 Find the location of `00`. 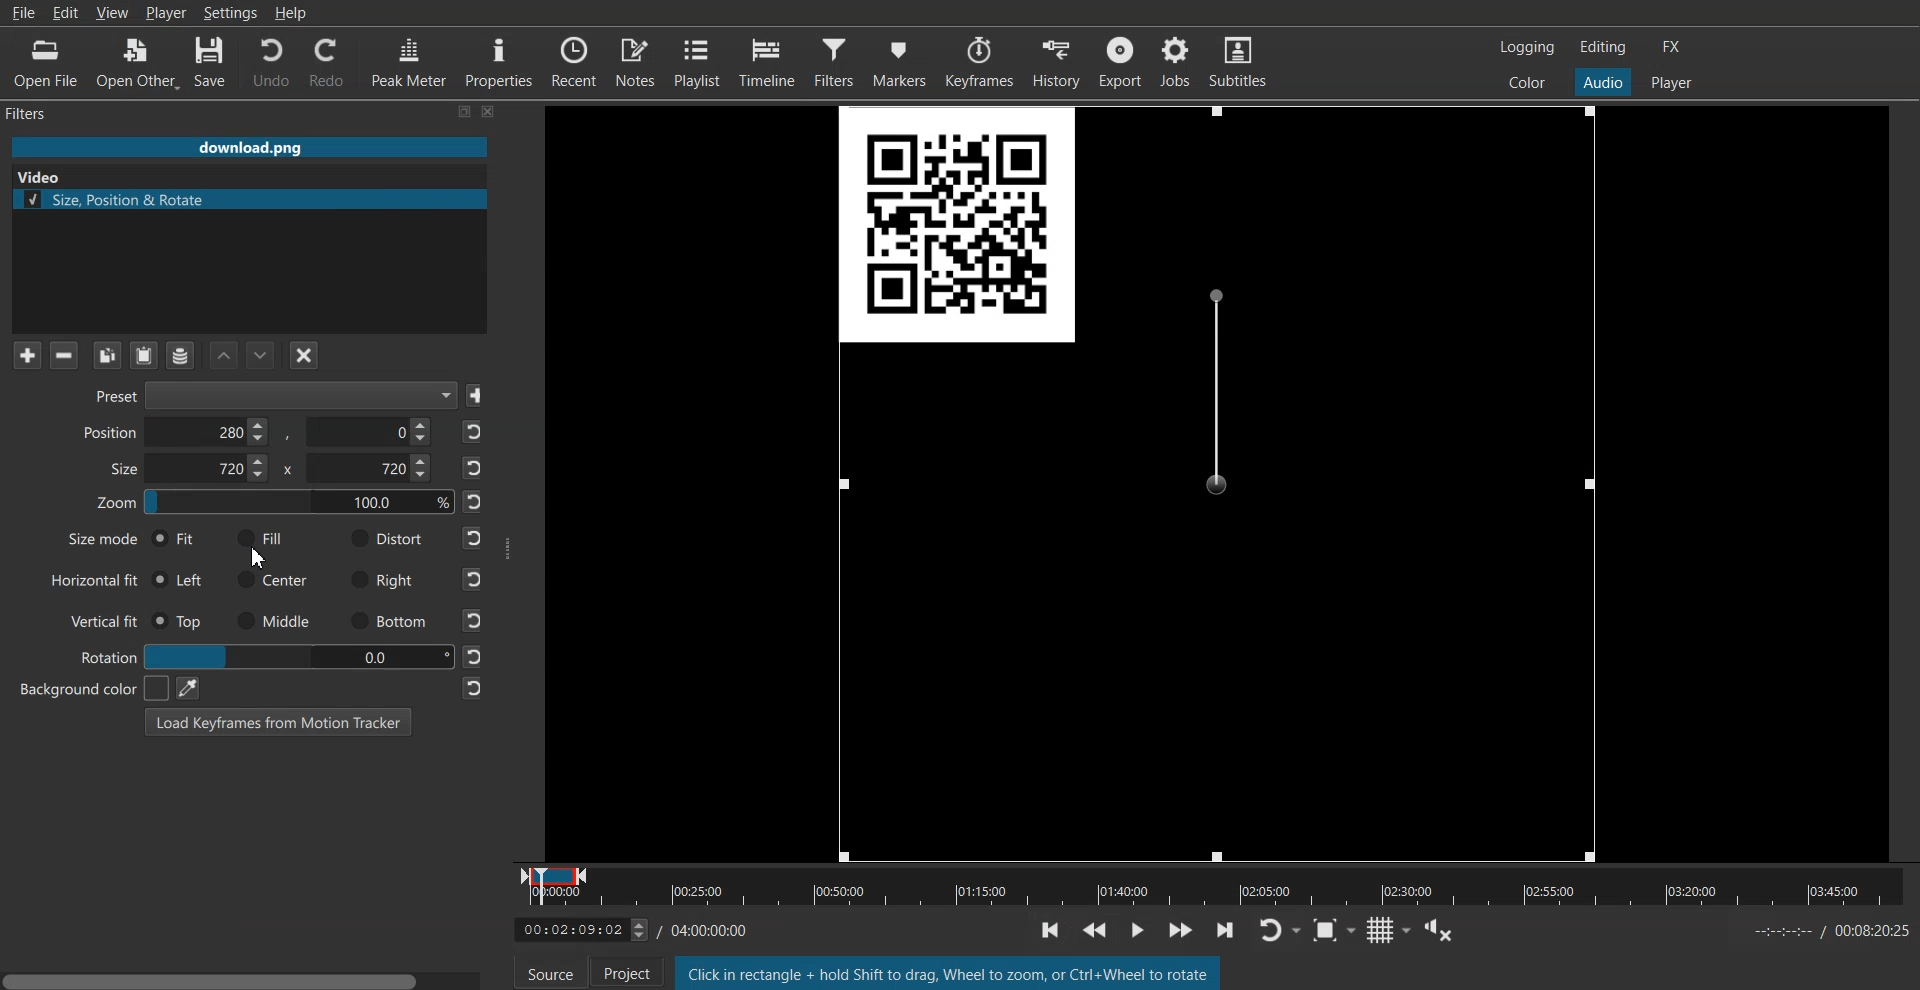

00 is located at coordinates (296, 655).